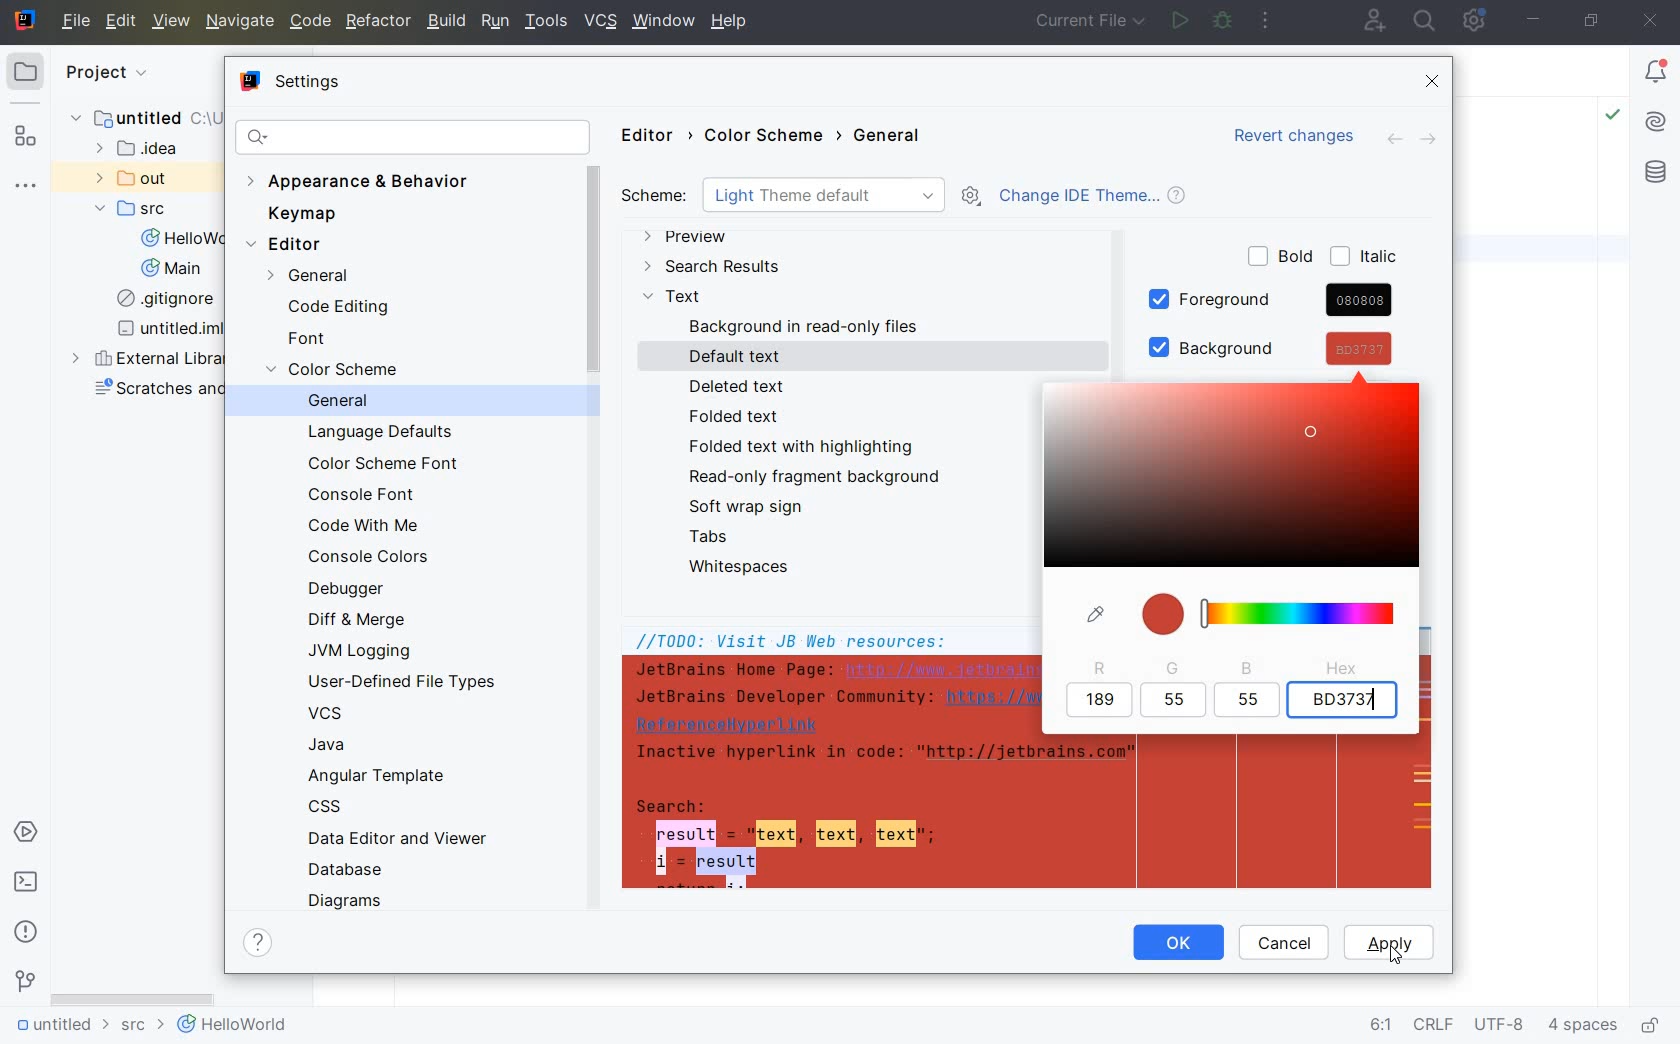 The width and height of the screenshot is (1680, 1044). I want to click on code with me, so click(1372, 20).